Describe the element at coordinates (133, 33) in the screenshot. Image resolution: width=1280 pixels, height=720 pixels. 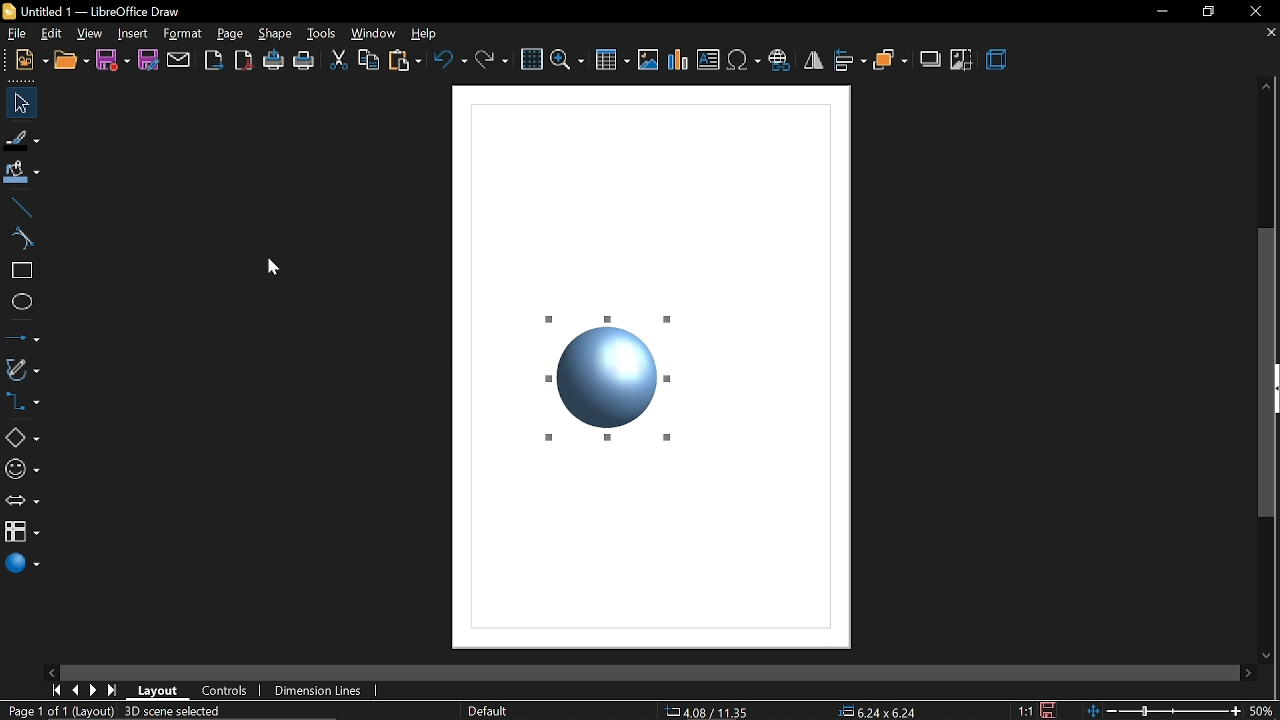
I see `insert` at that location.